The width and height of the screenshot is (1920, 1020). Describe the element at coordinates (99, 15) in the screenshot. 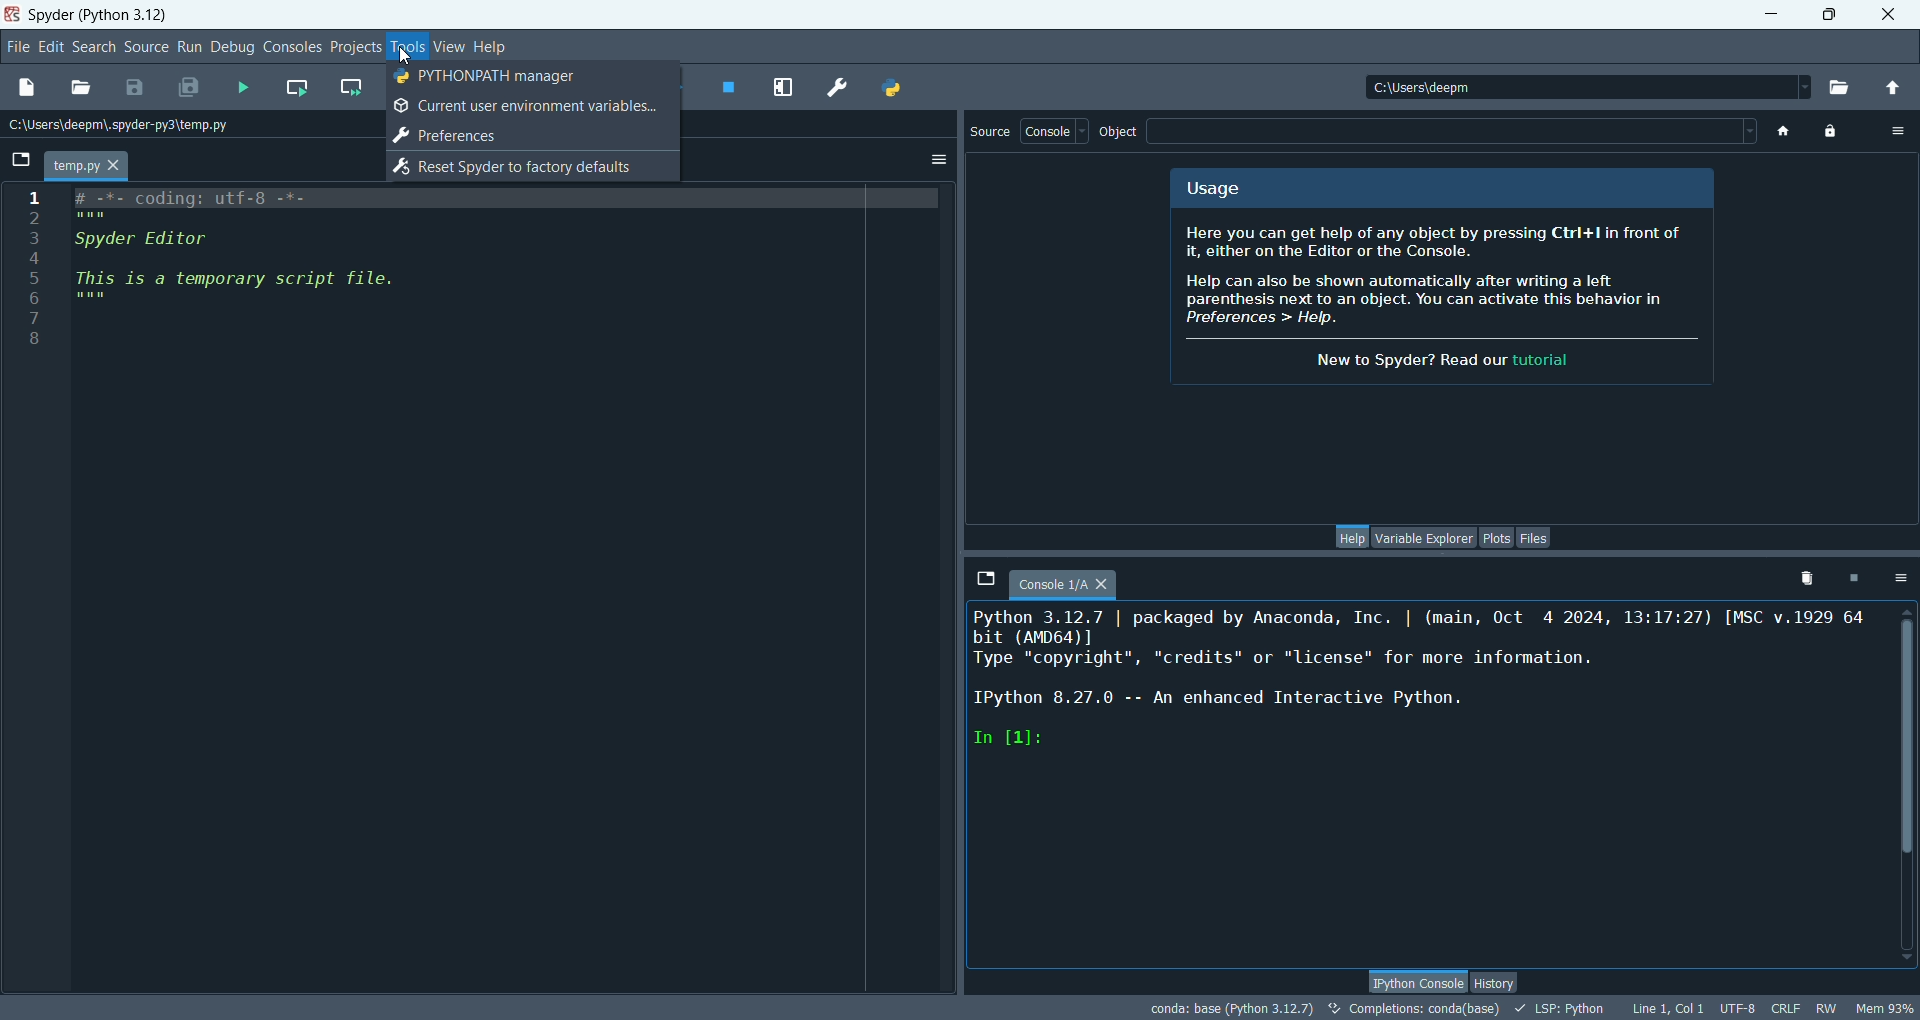

I see `Spyder` at that location.